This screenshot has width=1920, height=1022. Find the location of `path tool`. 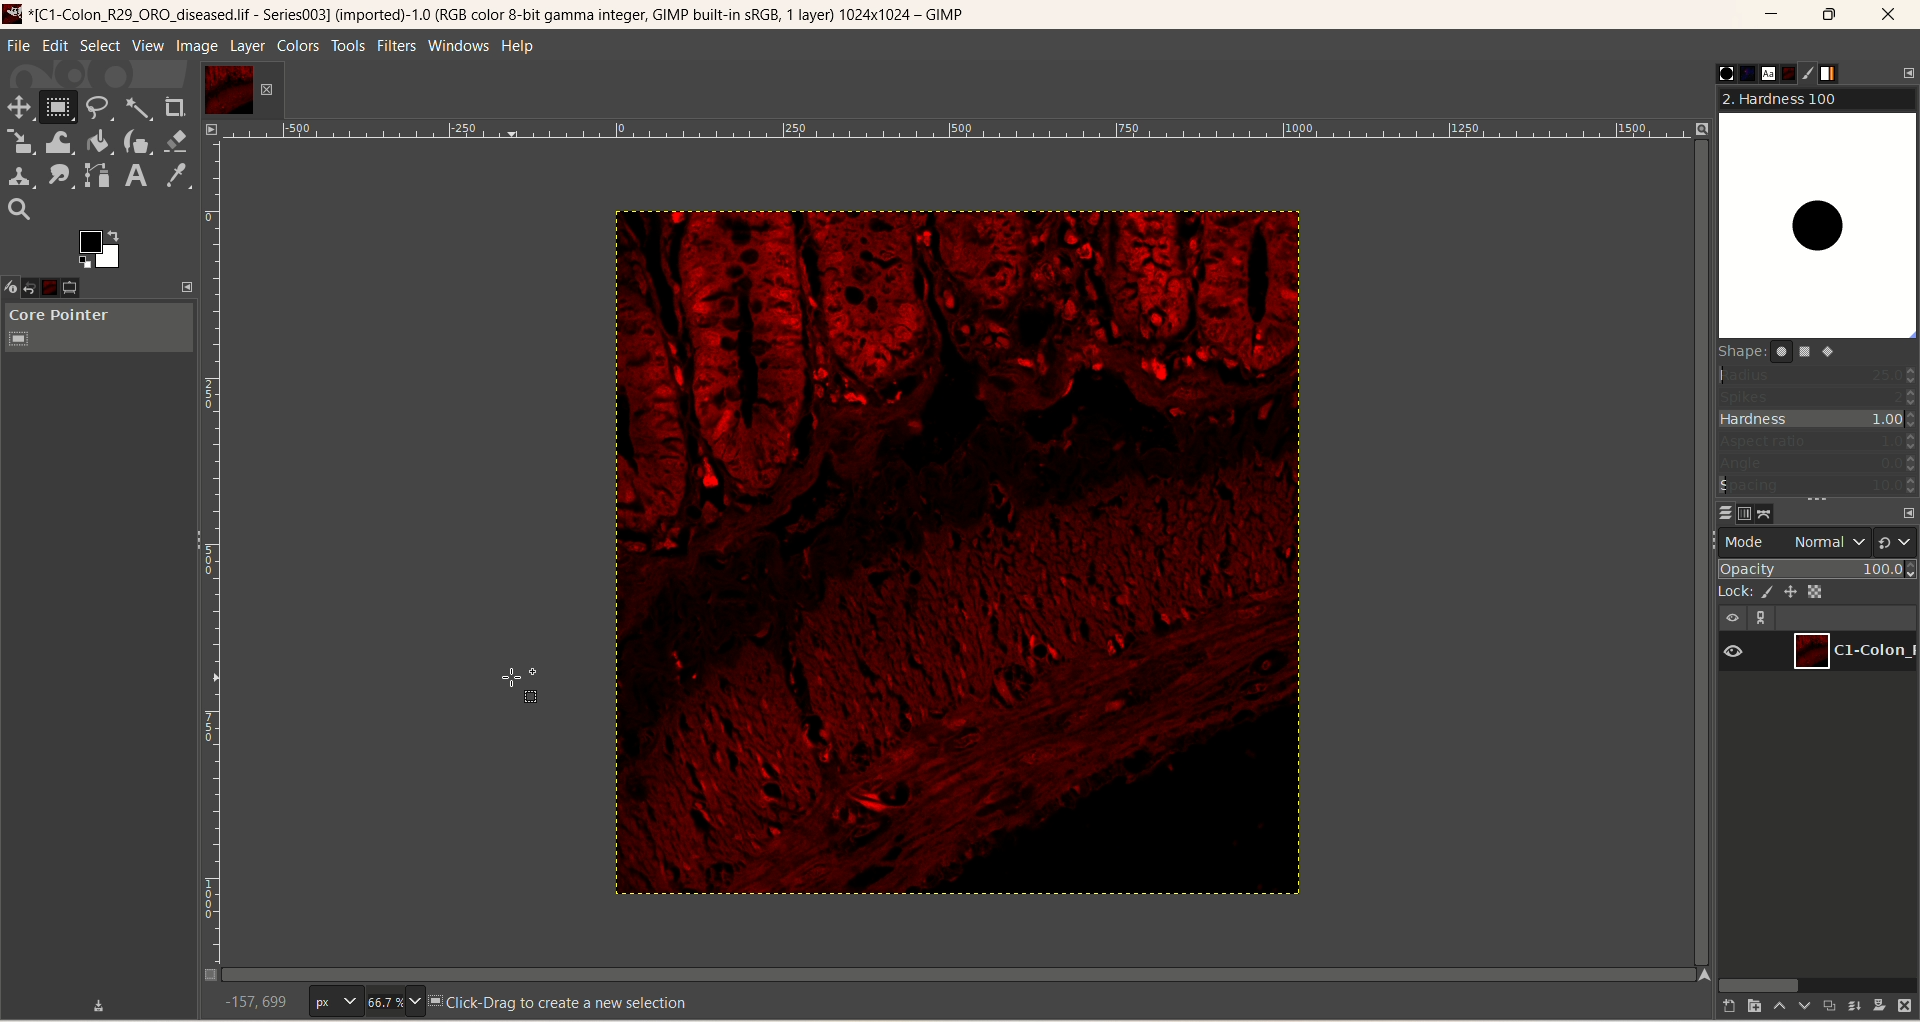

path tool is located at coordinates (99, 175).